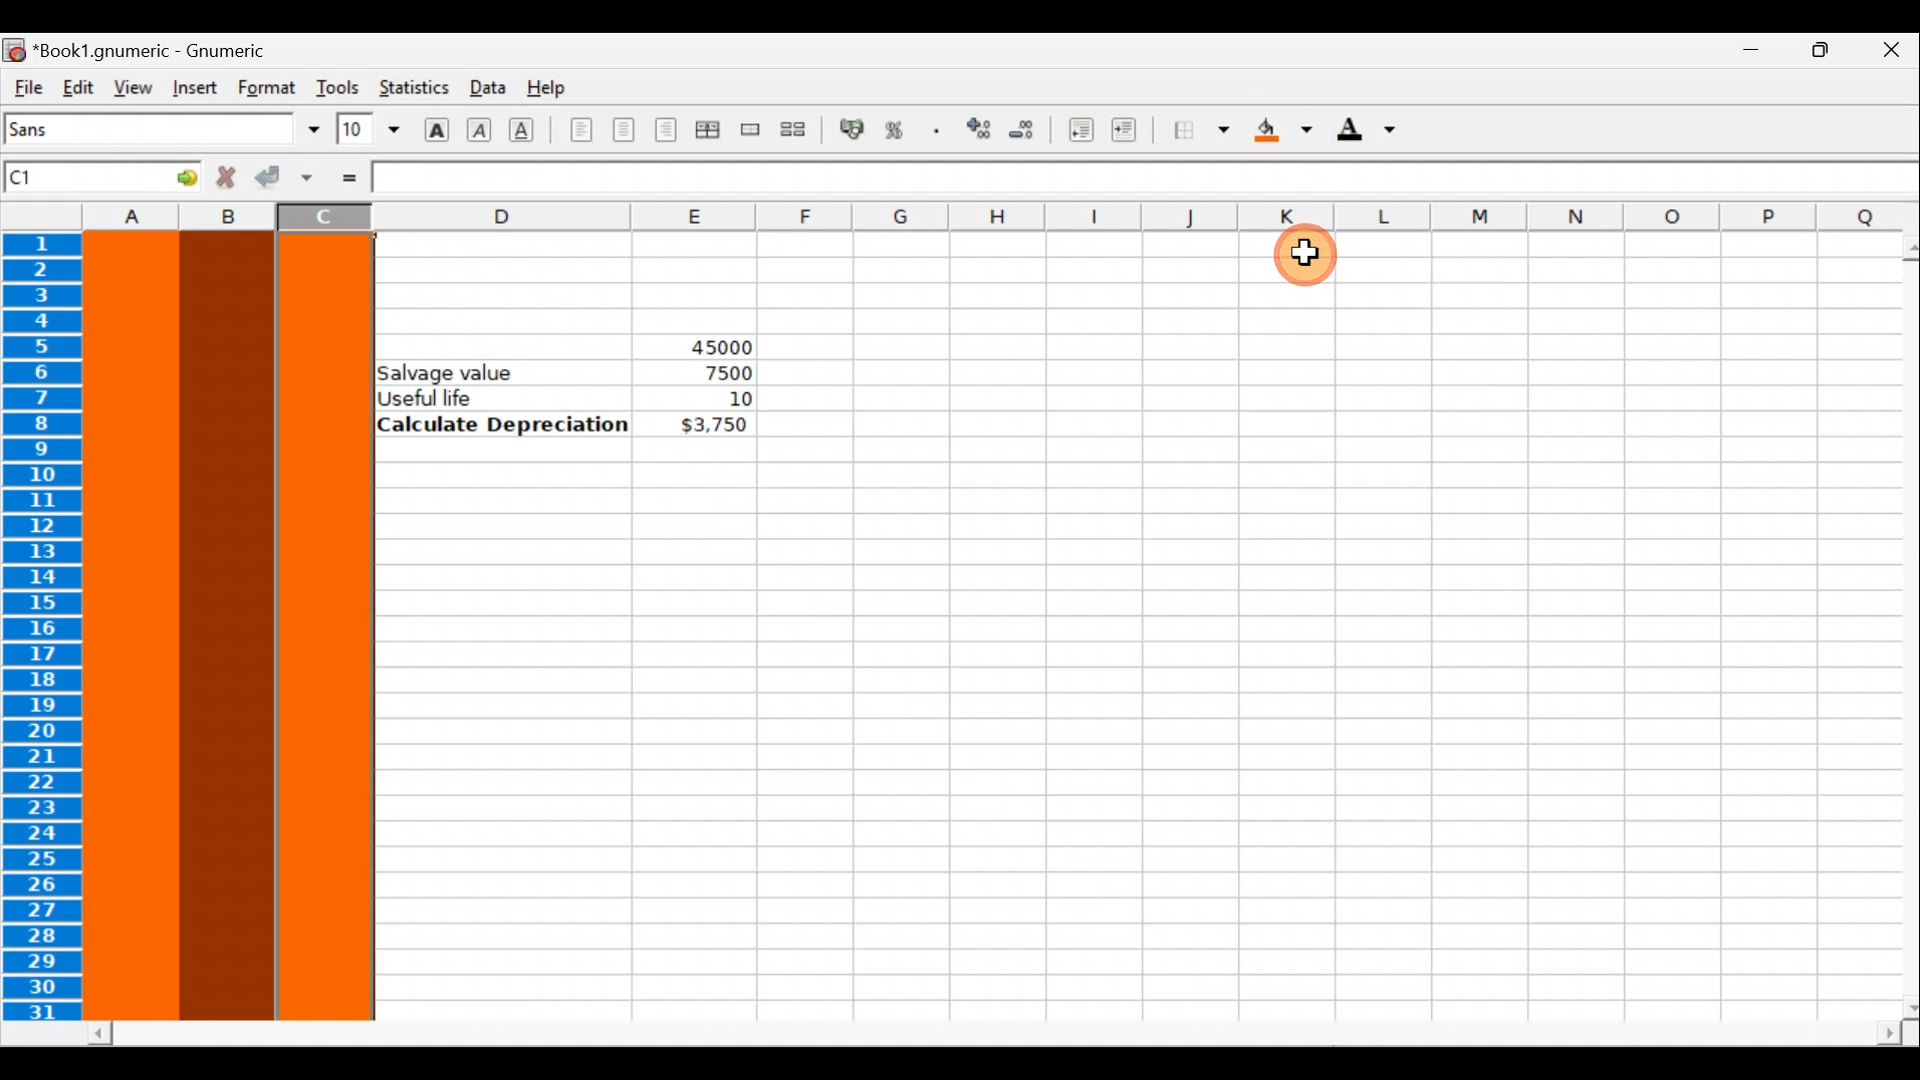  I want to click on Format the selection as accounting, so click(853, 132).